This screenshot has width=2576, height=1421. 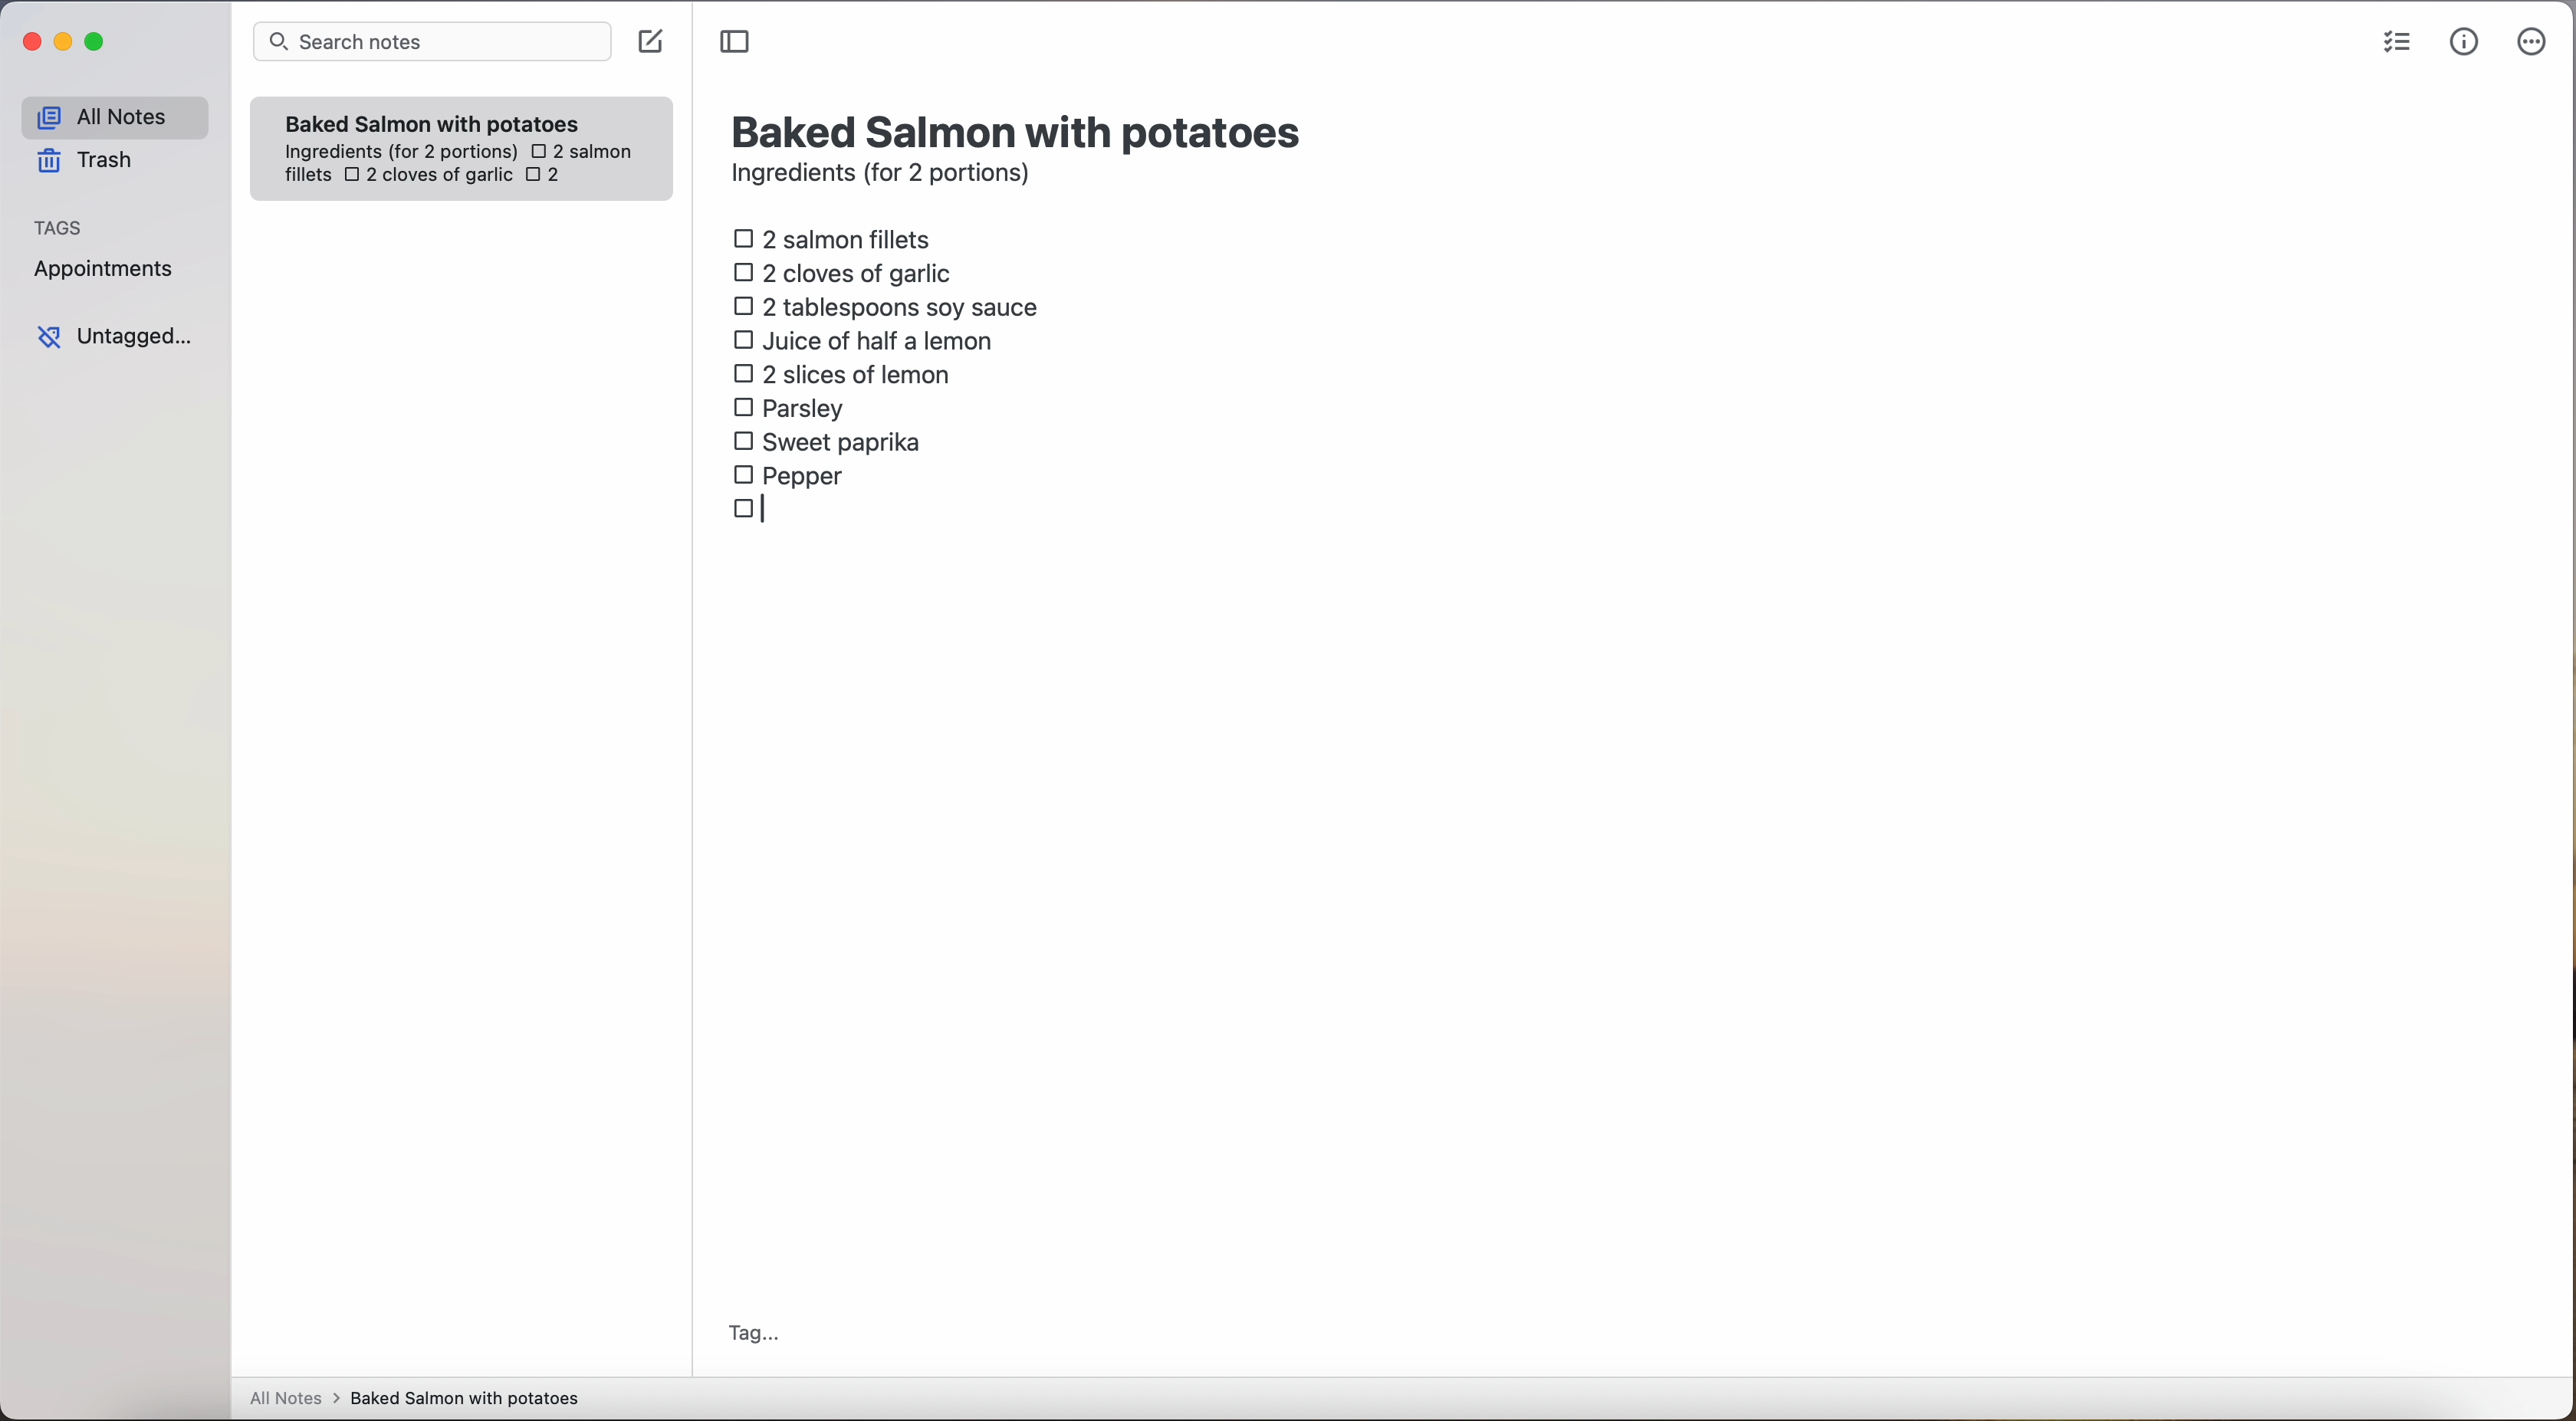 I want to click on appointments tag, so click(x=106, y=265).